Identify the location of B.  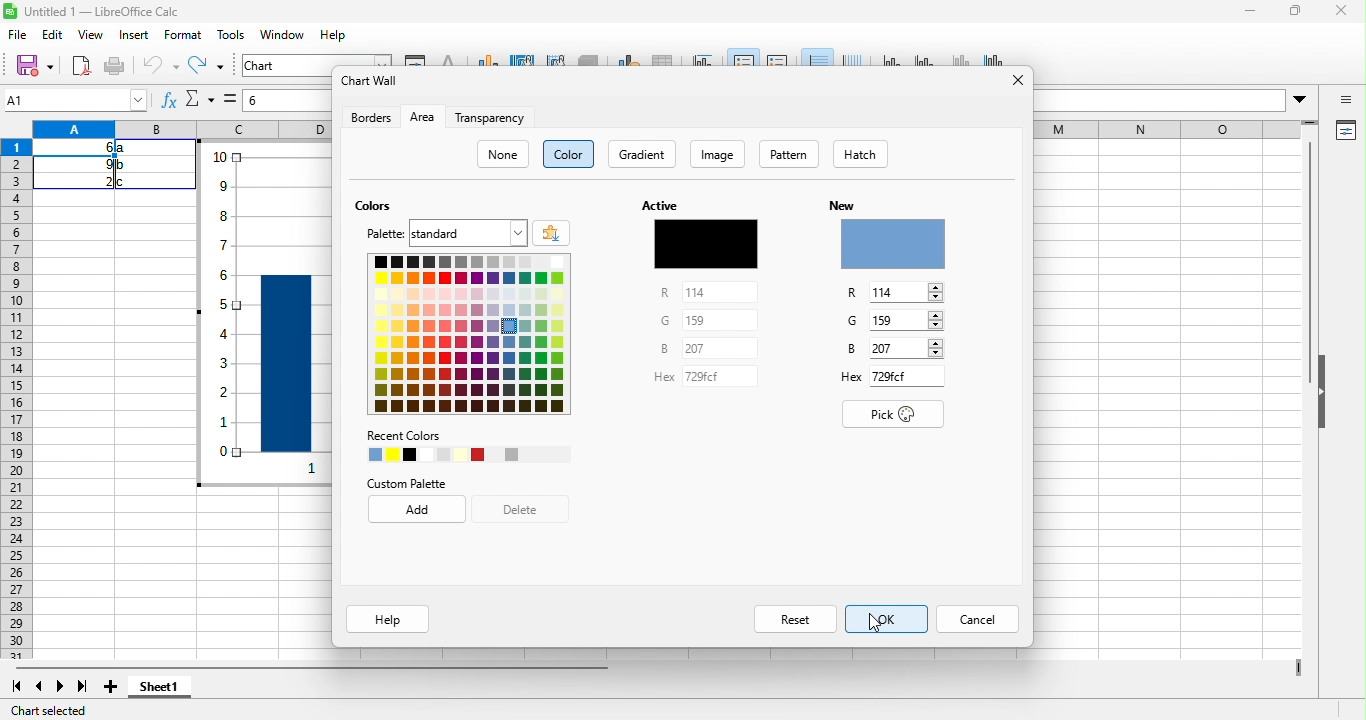
(854, 350).